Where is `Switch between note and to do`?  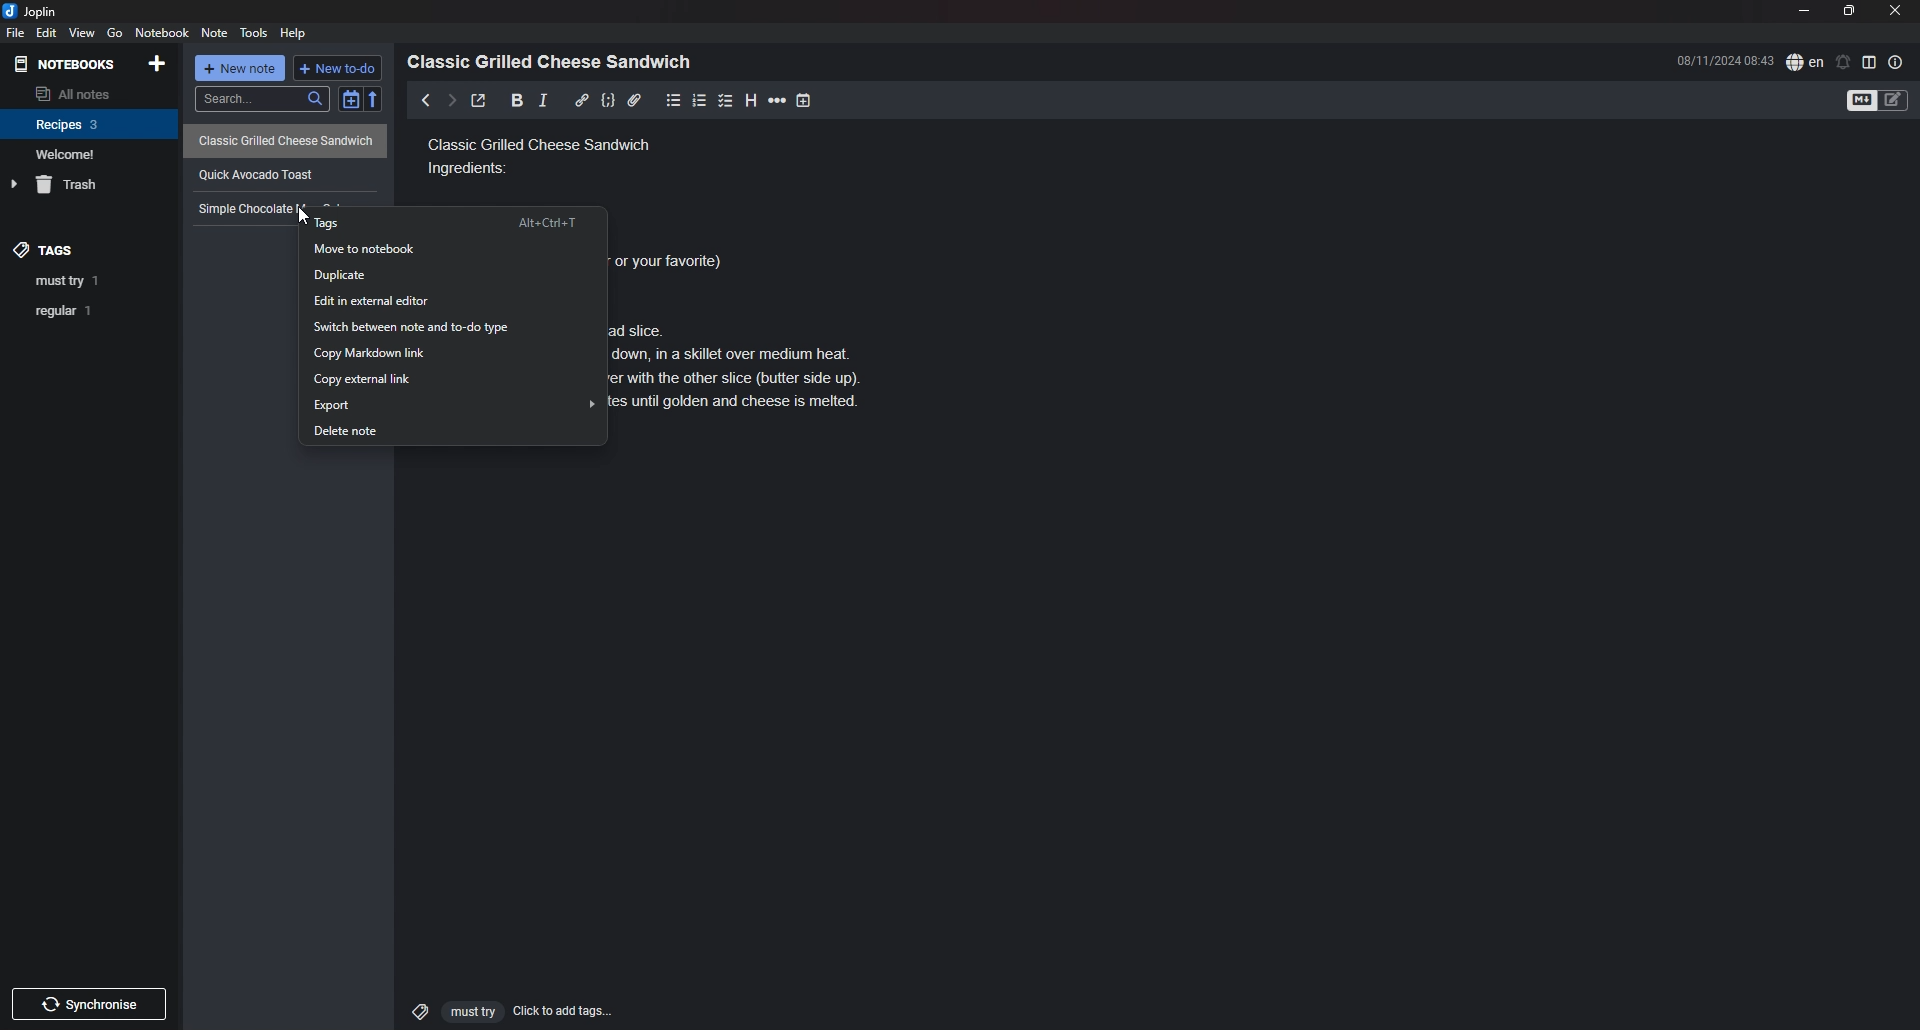 Switch between note and to do is located at coordinates (455, 327).